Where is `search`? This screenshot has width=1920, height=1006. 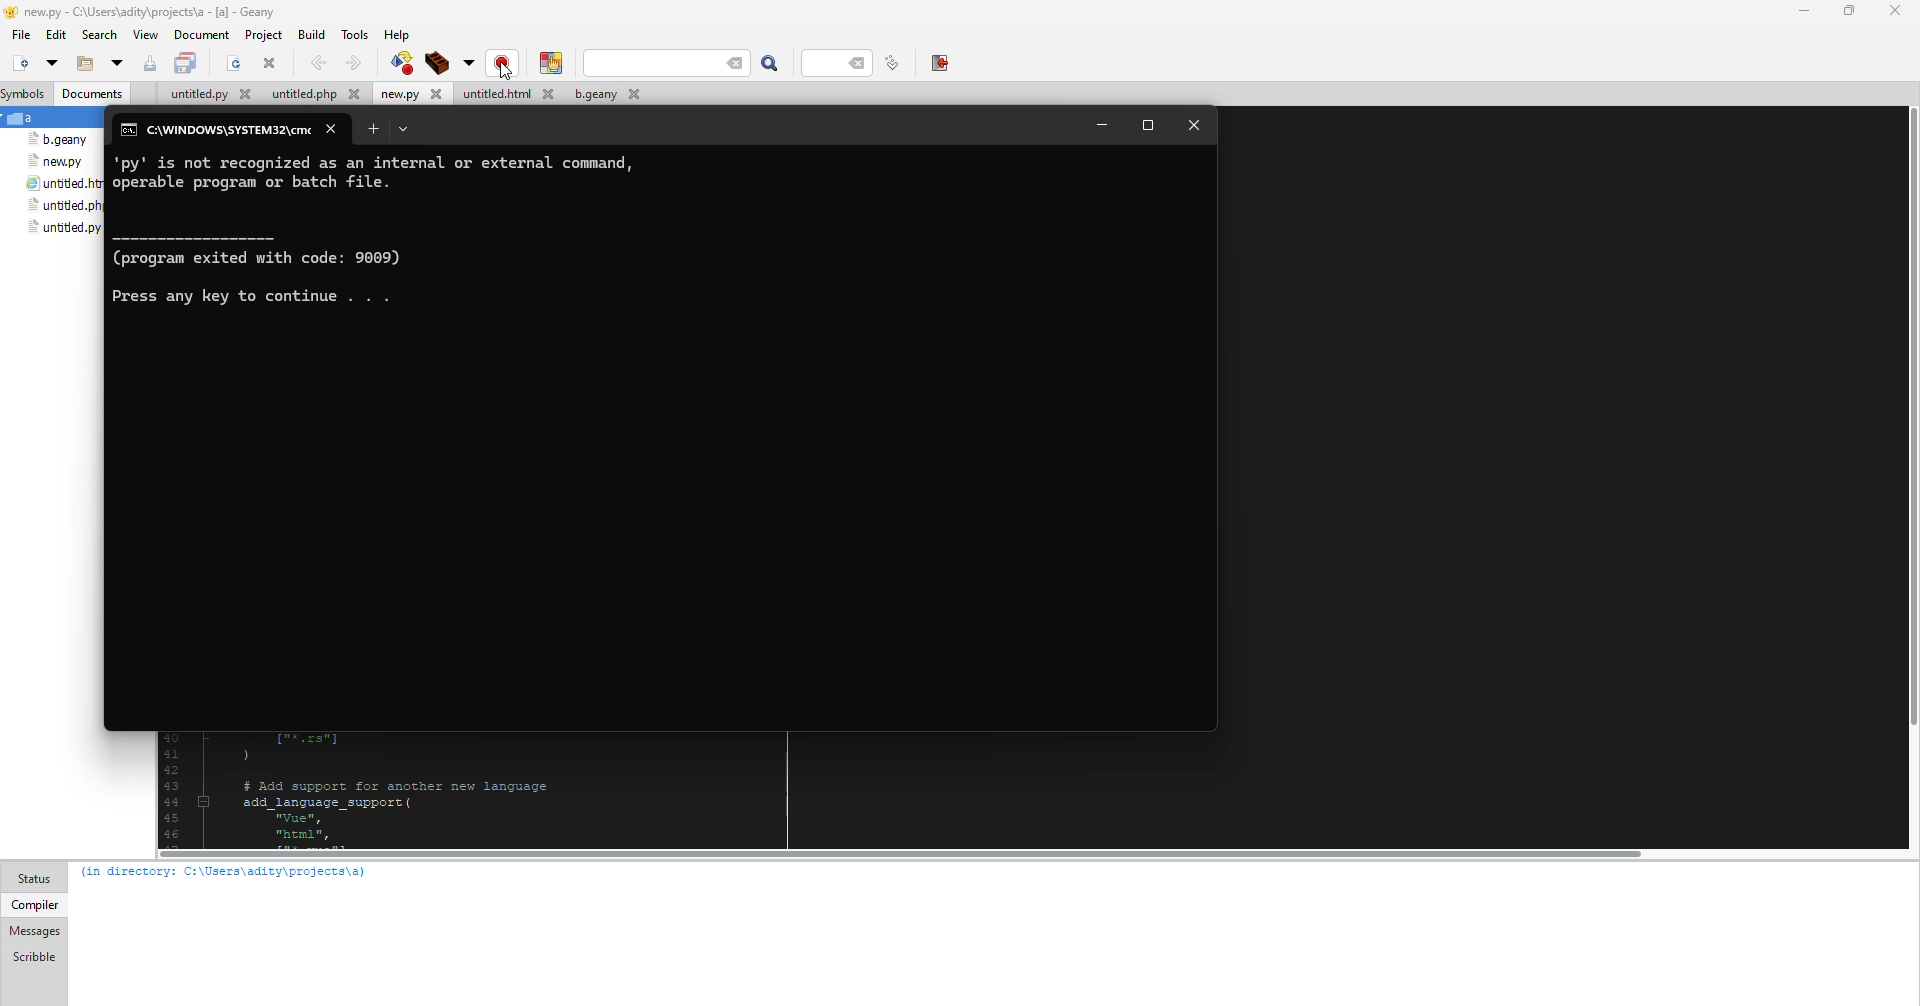
search is located at coordinates (695, 64).